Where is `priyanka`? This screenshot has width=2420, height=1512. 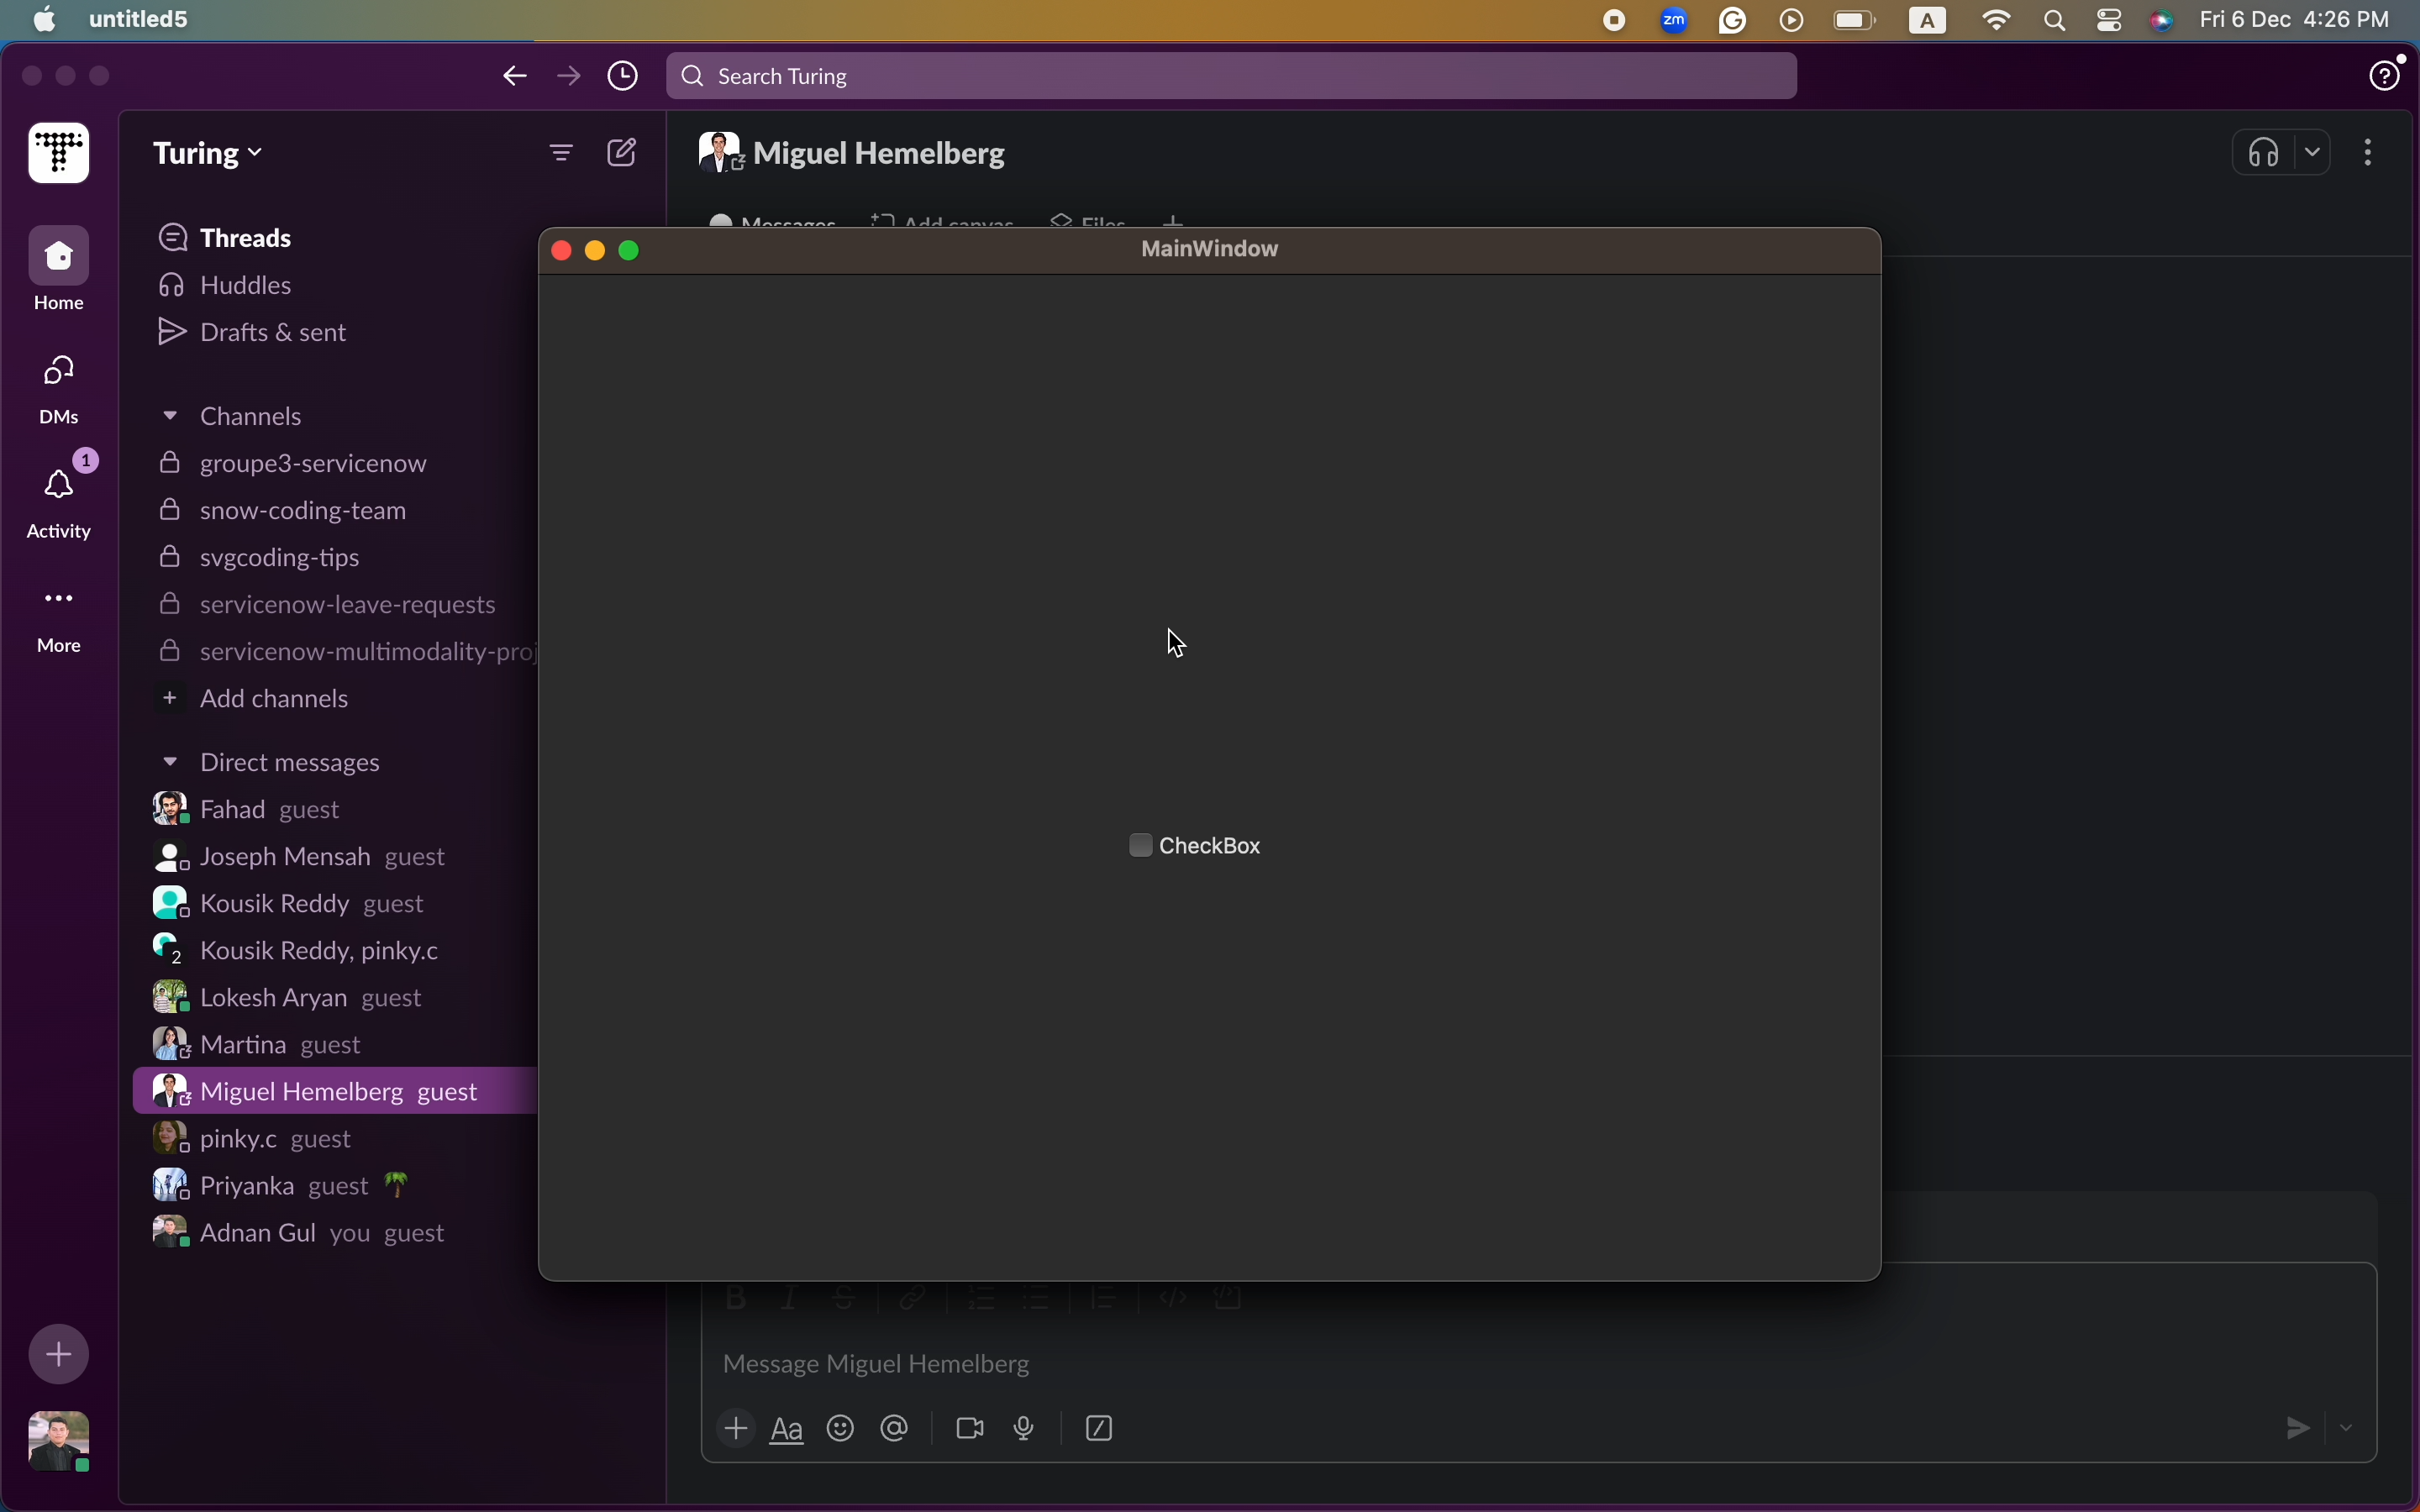 priyanka is located at coordinates (274, 1184).